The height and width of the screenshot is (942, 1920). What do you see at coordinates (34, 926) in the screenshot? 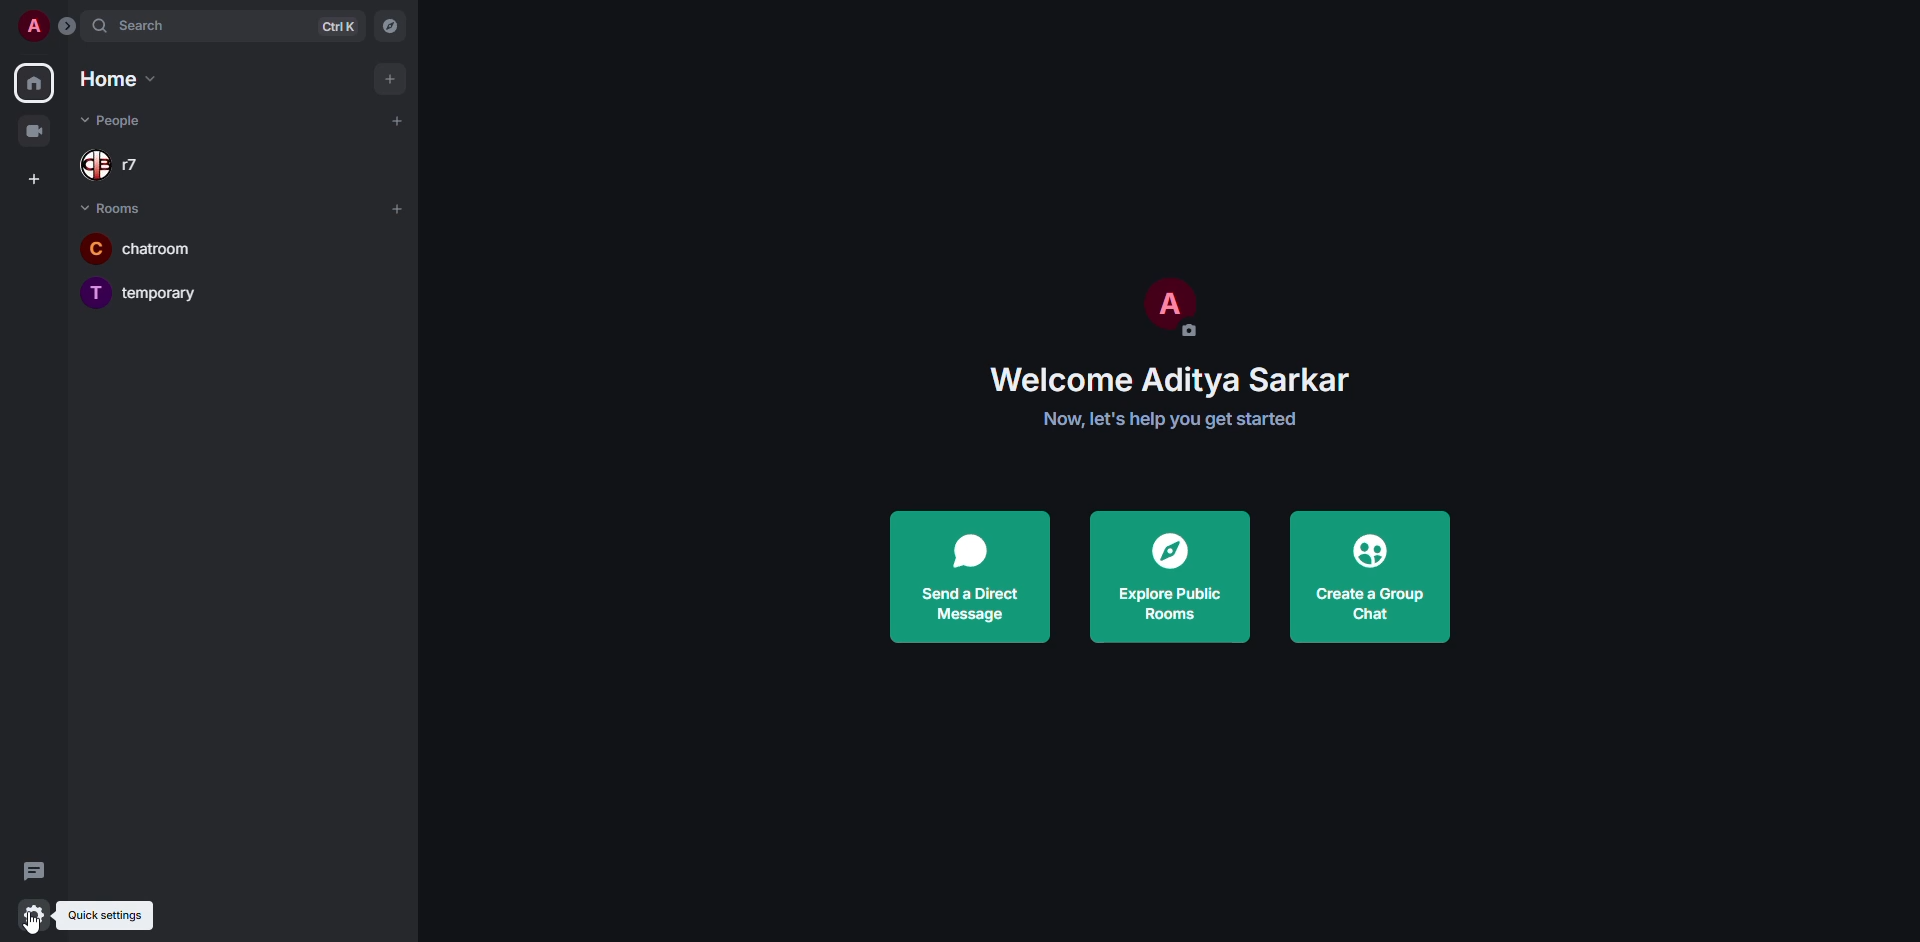
I see `cursor` at bounding box center [34, 926].